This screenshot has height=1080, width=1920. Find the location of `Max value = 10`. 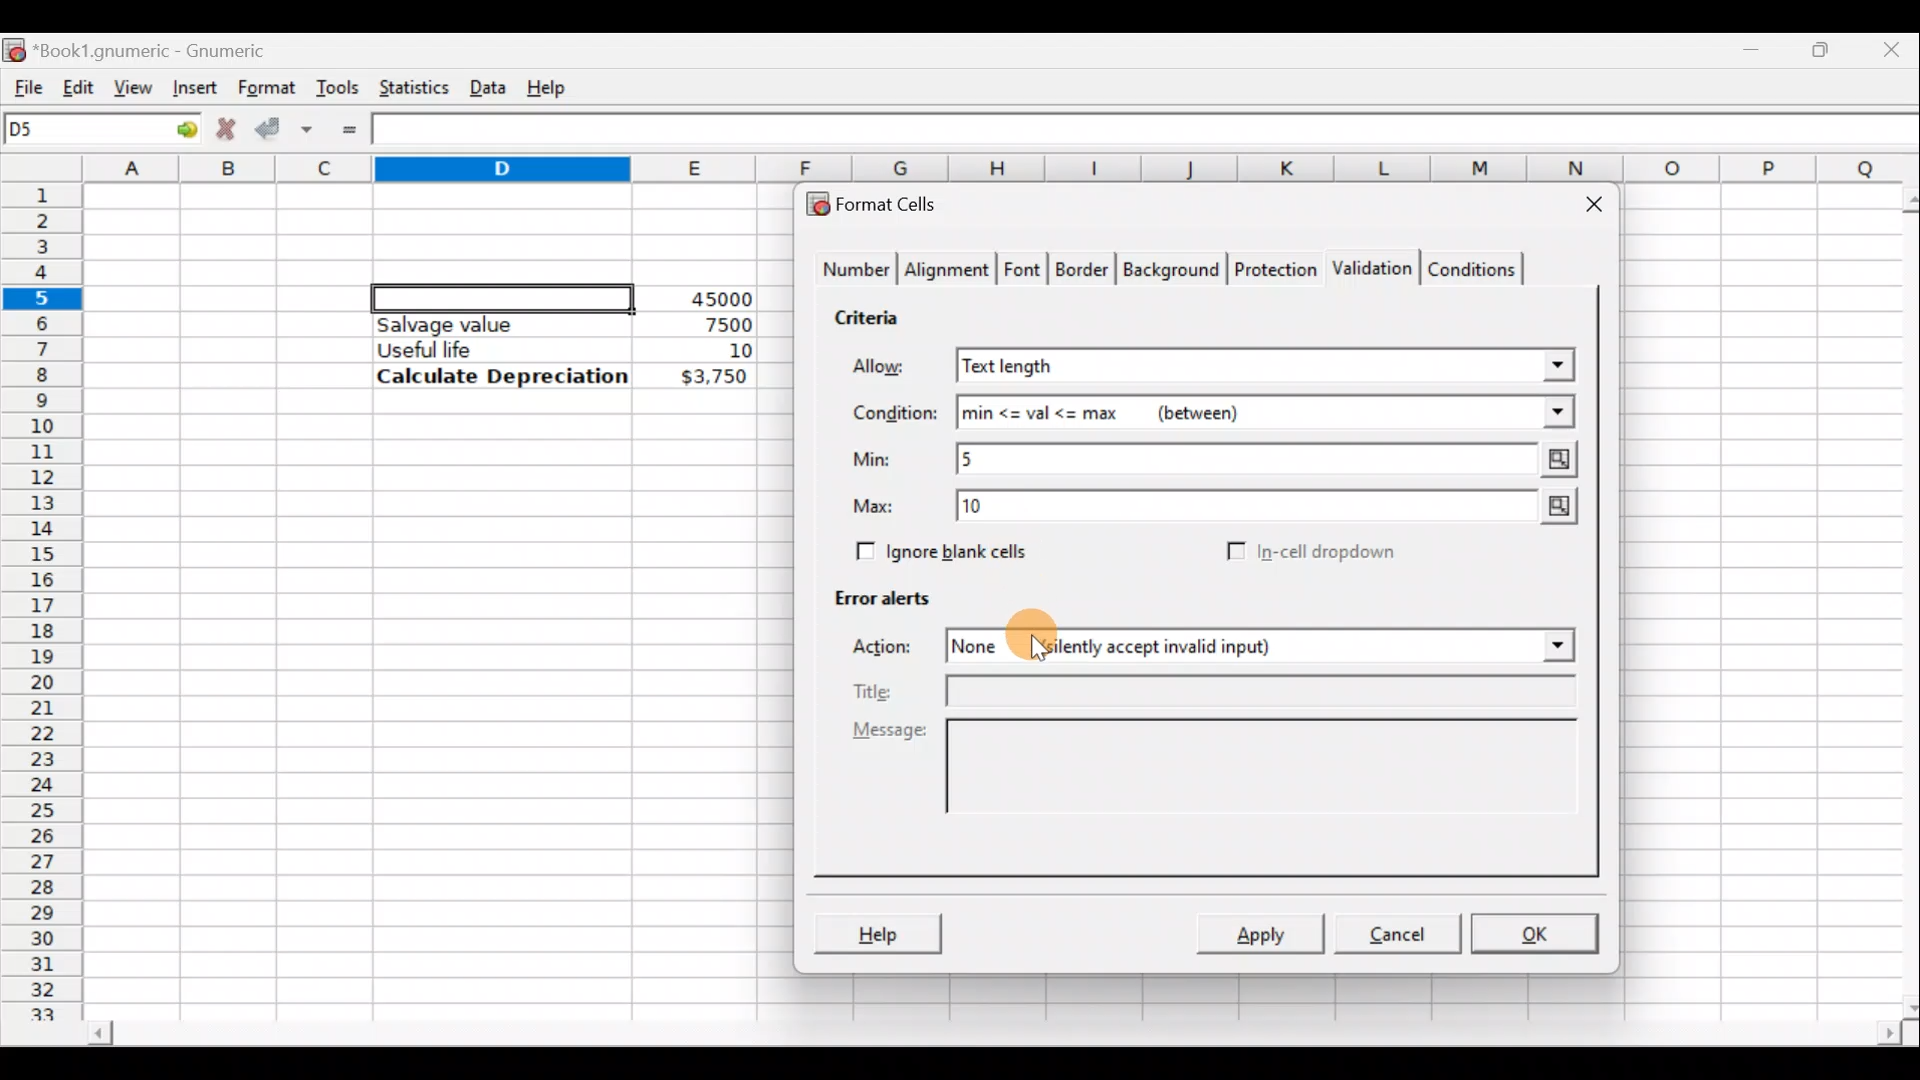

Max value = 10 is located at coordinates (1272, 510).